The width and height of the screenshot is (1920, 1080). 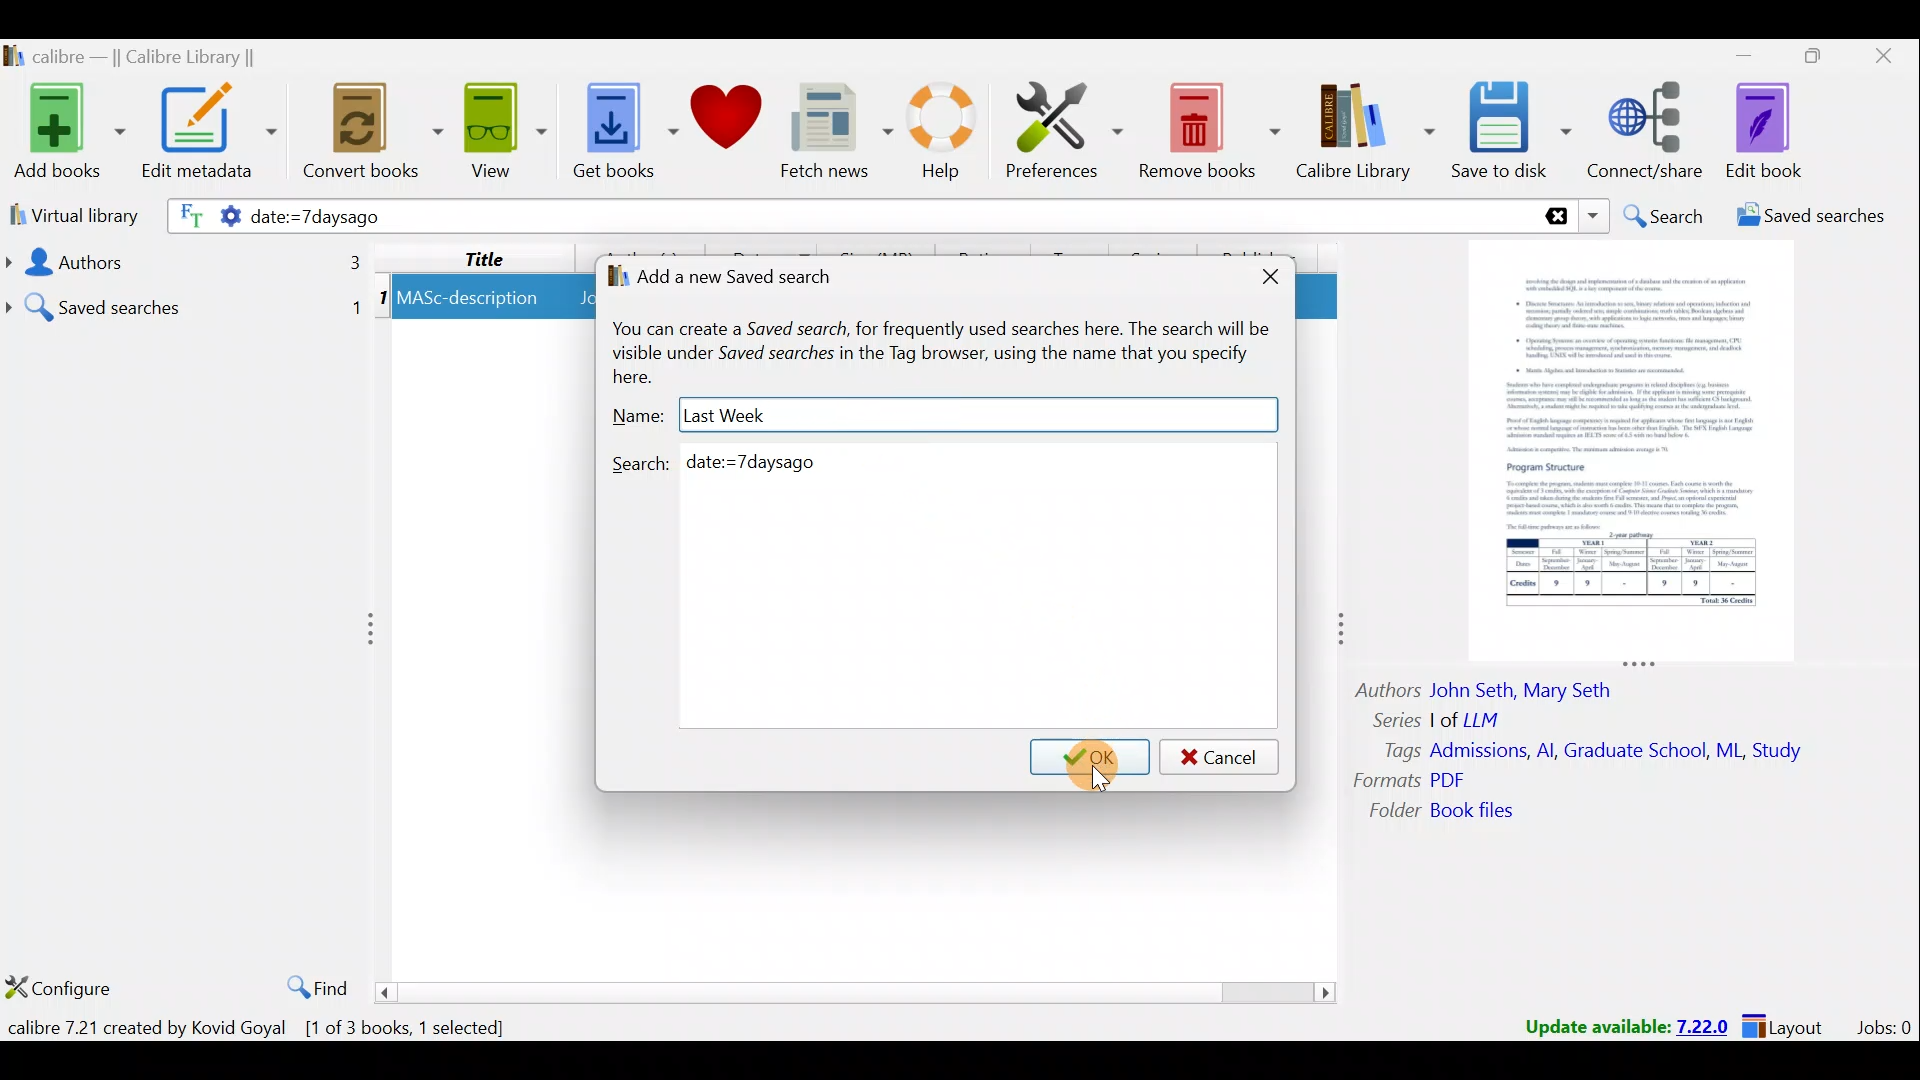 What do you see at coordinates (748, 411) in the screenshot?
I see `Last week` at bounding box center [748, 411].